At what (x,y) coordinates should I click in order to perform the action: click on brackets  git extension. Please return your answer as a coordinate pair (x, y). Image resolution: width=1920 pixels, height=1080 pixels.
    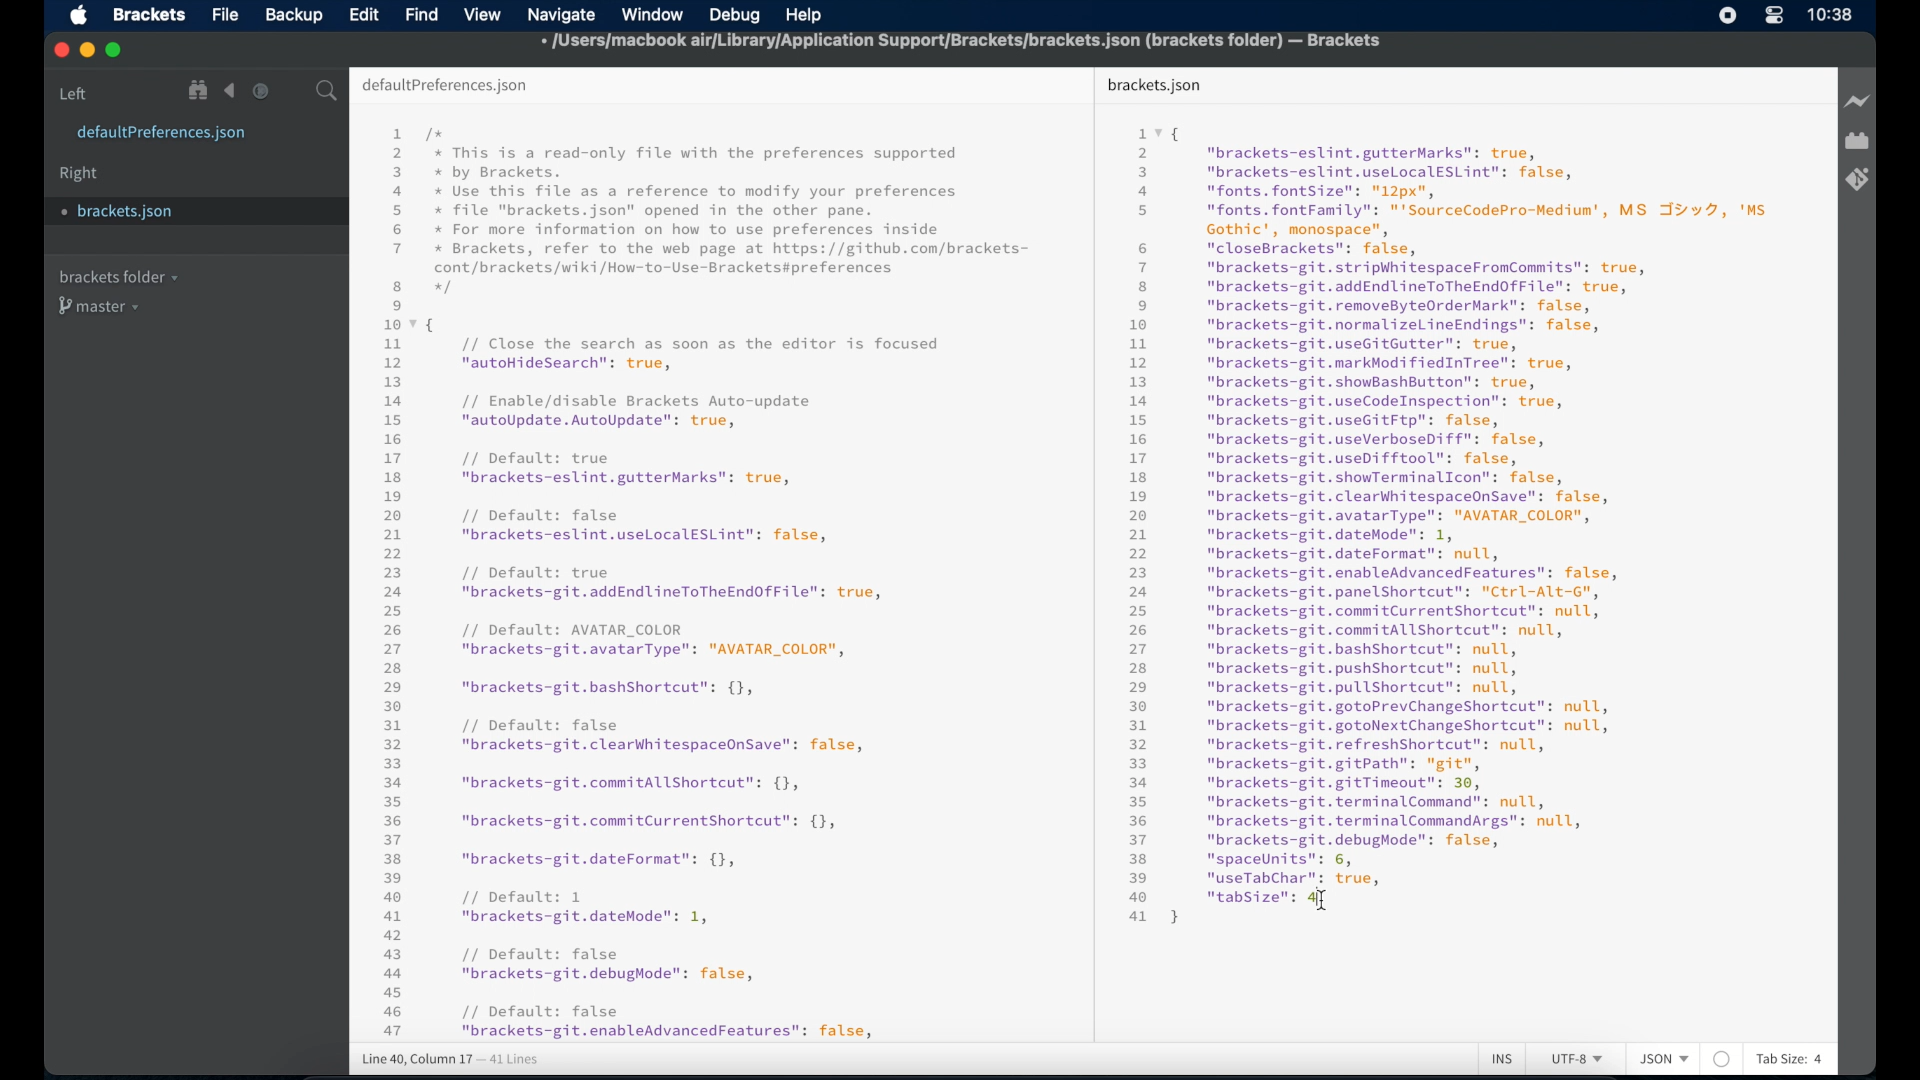
    Looking at the image, I should click on (1857, 180).